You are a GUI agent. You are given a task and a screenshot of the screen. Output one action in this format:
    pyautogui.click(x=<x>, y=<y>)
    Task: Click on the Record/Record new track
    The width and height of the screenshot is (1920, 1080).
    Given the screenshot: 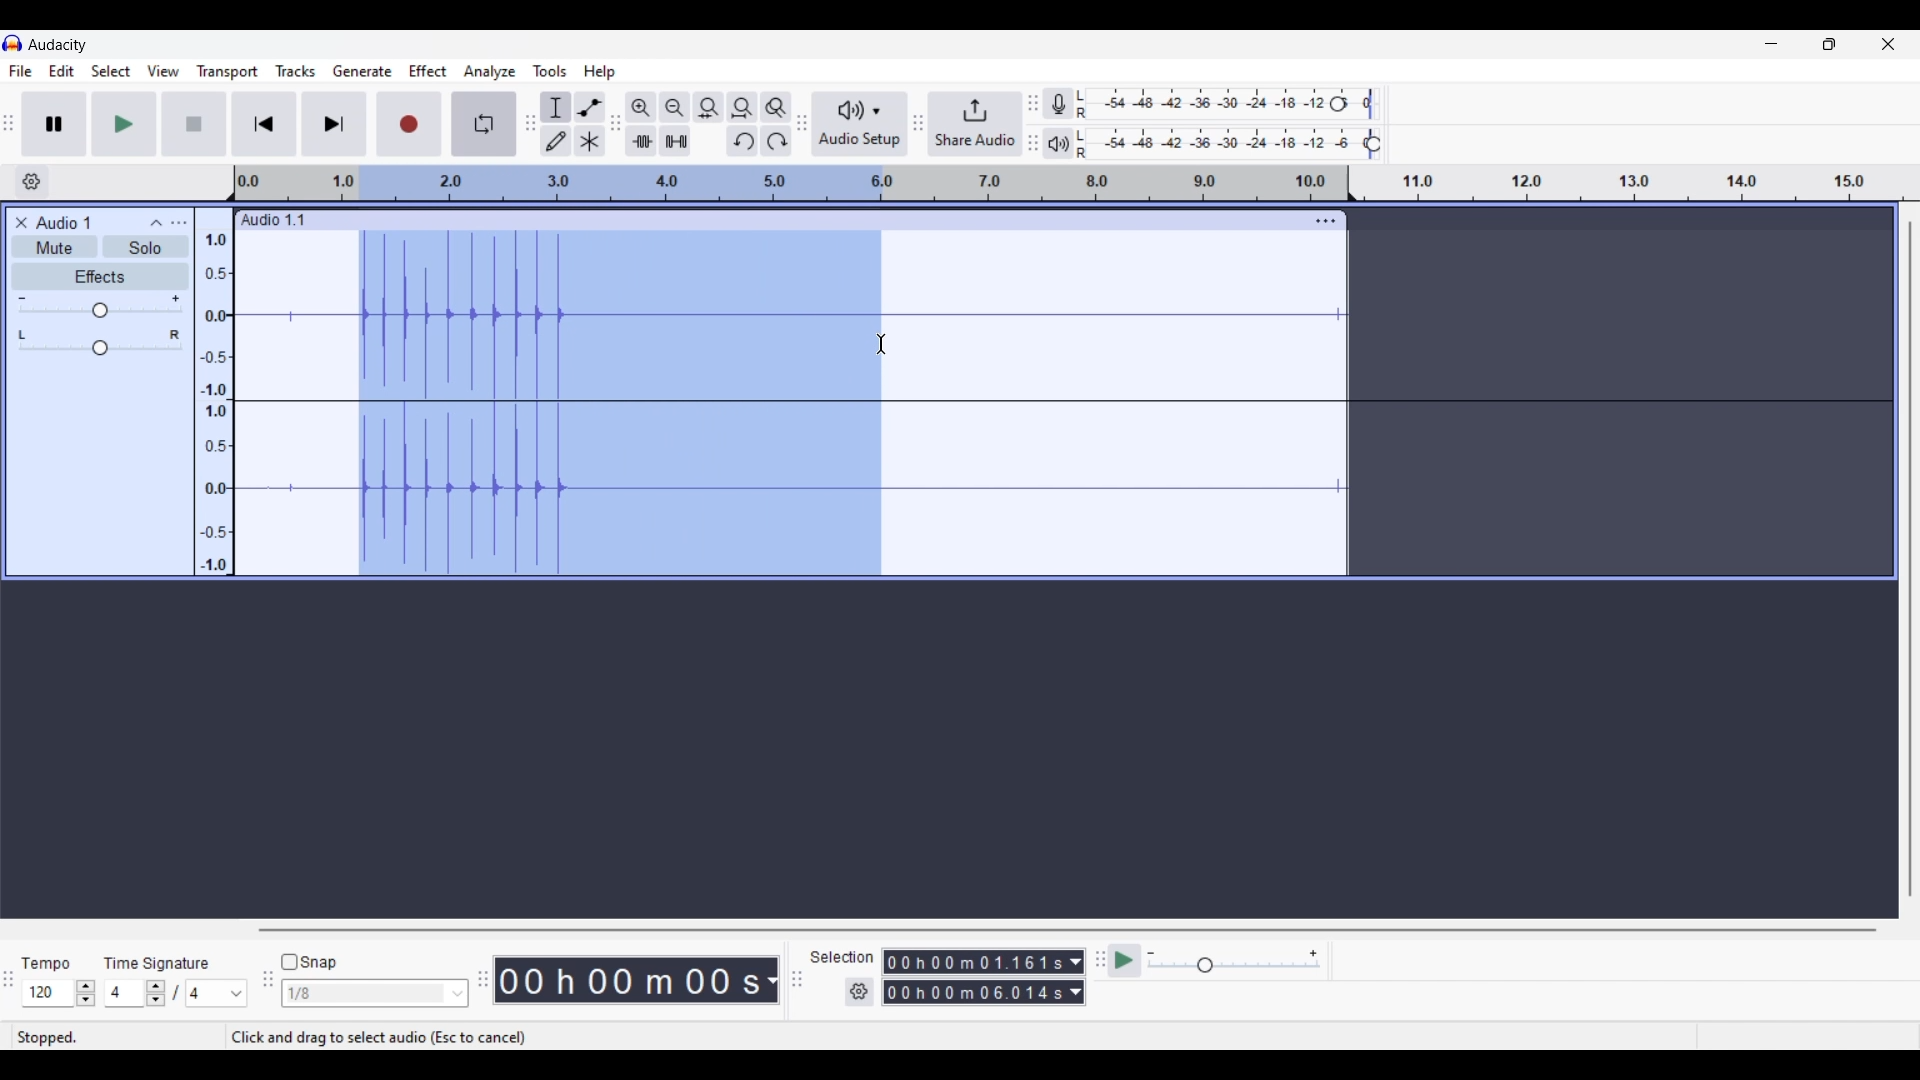 What is the action you would take?
    pyautogui.click(x=410, y=123)
    